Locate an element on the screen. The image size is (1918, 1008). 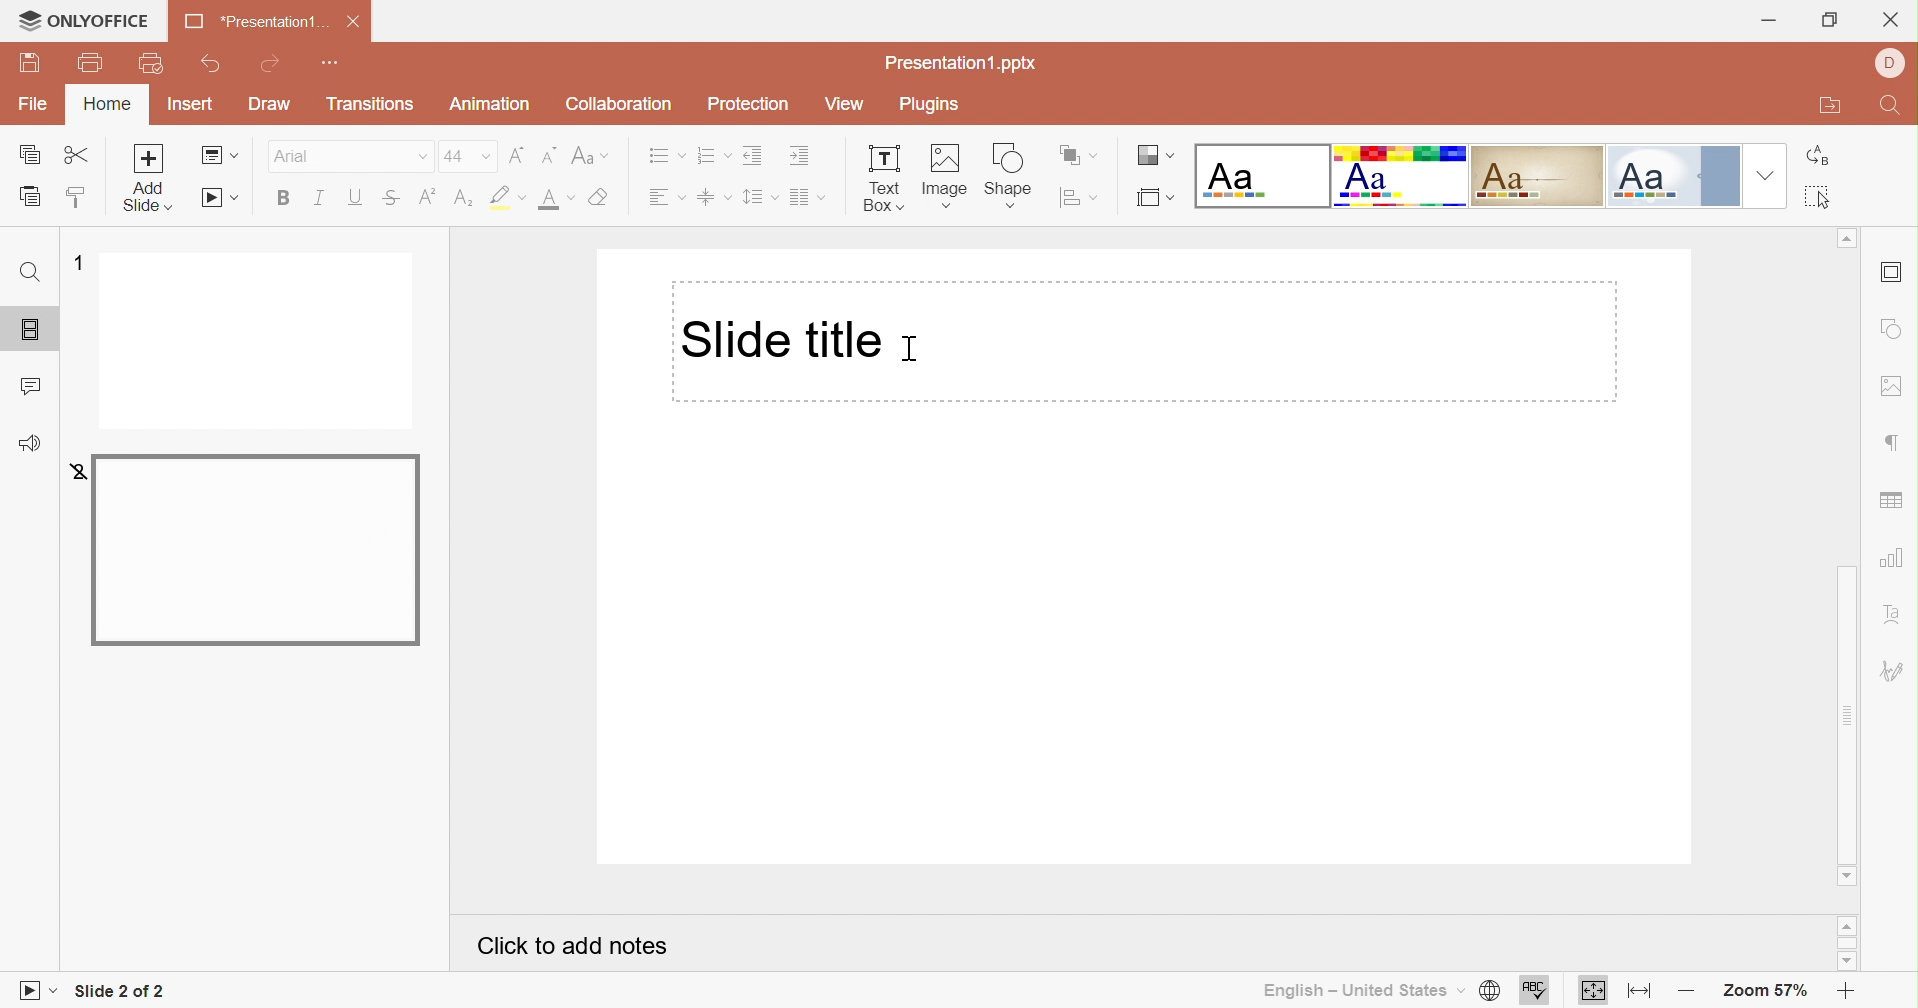
Slide settings is located at coordinates (1892, 274).